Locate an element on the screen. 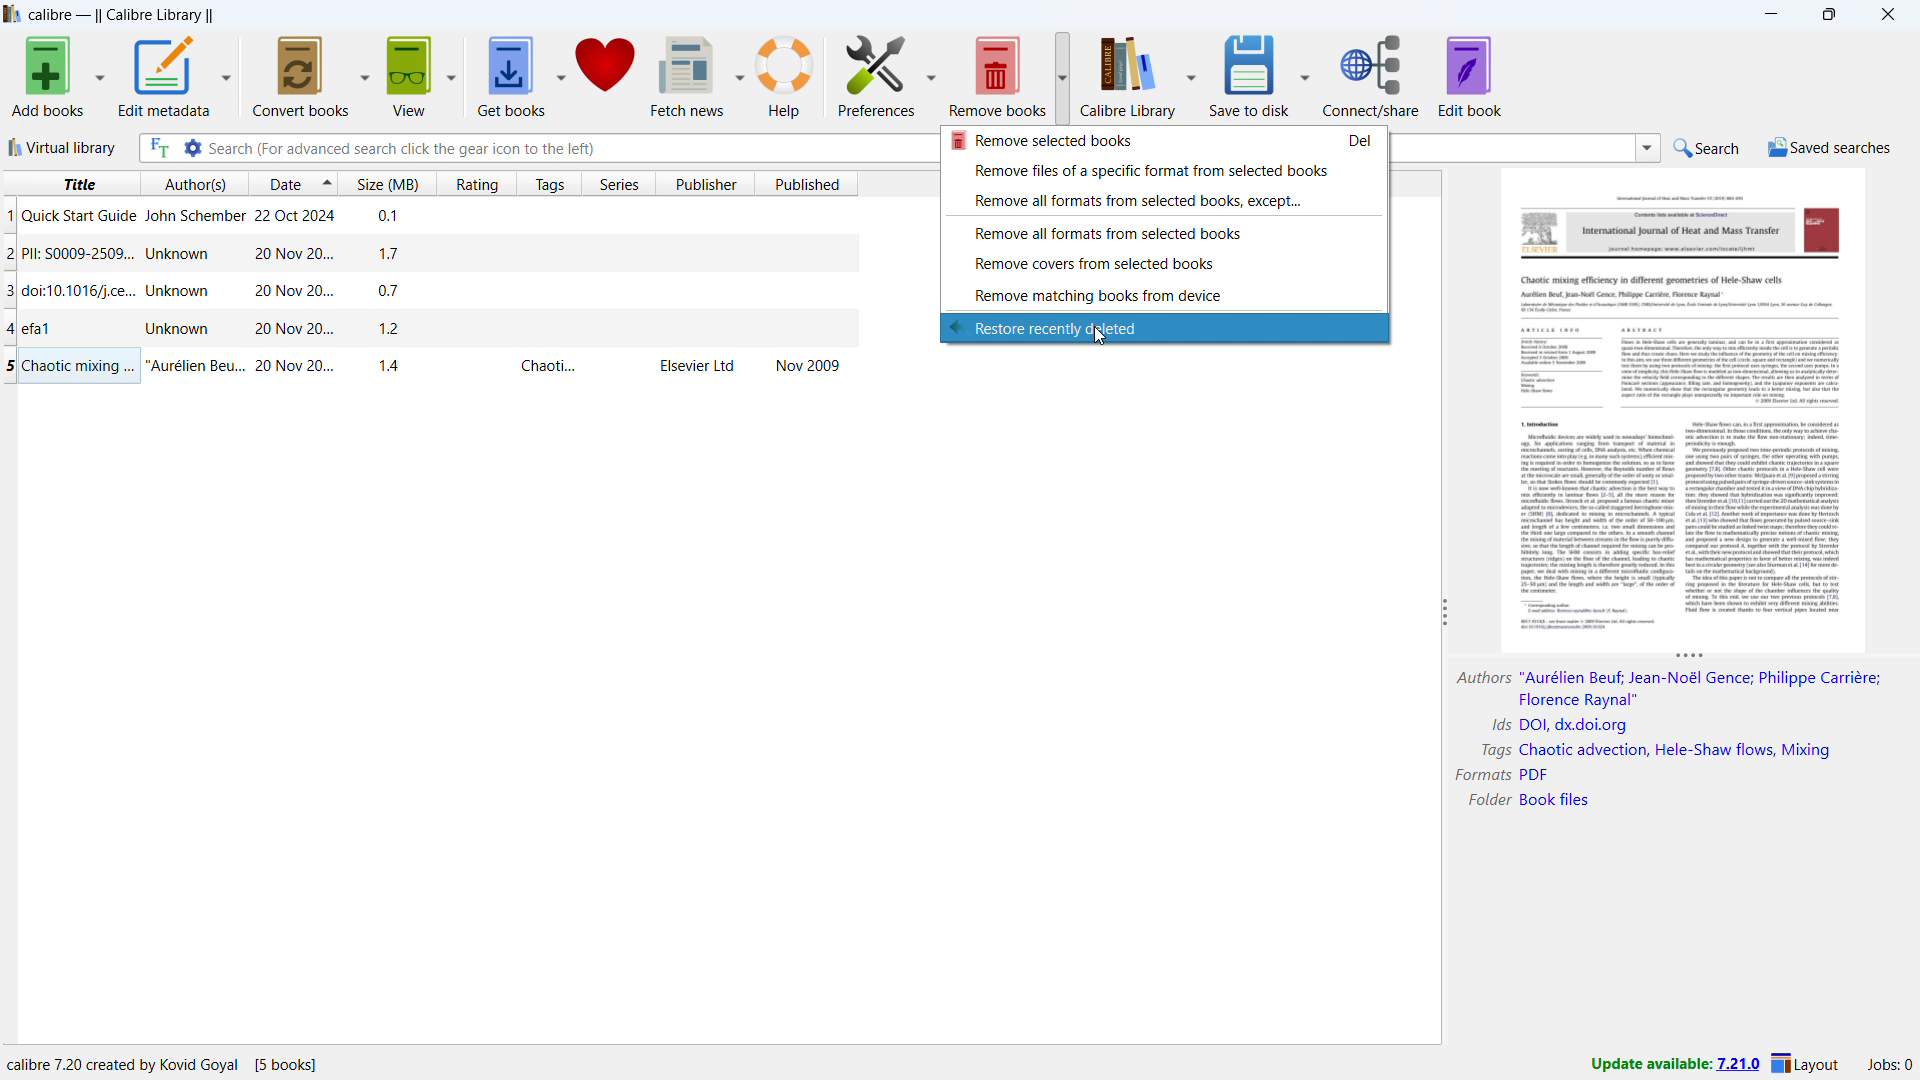 The width and height of the screenshot is (1920, 1080). edit metadata options is located at coordinates (226, 77).